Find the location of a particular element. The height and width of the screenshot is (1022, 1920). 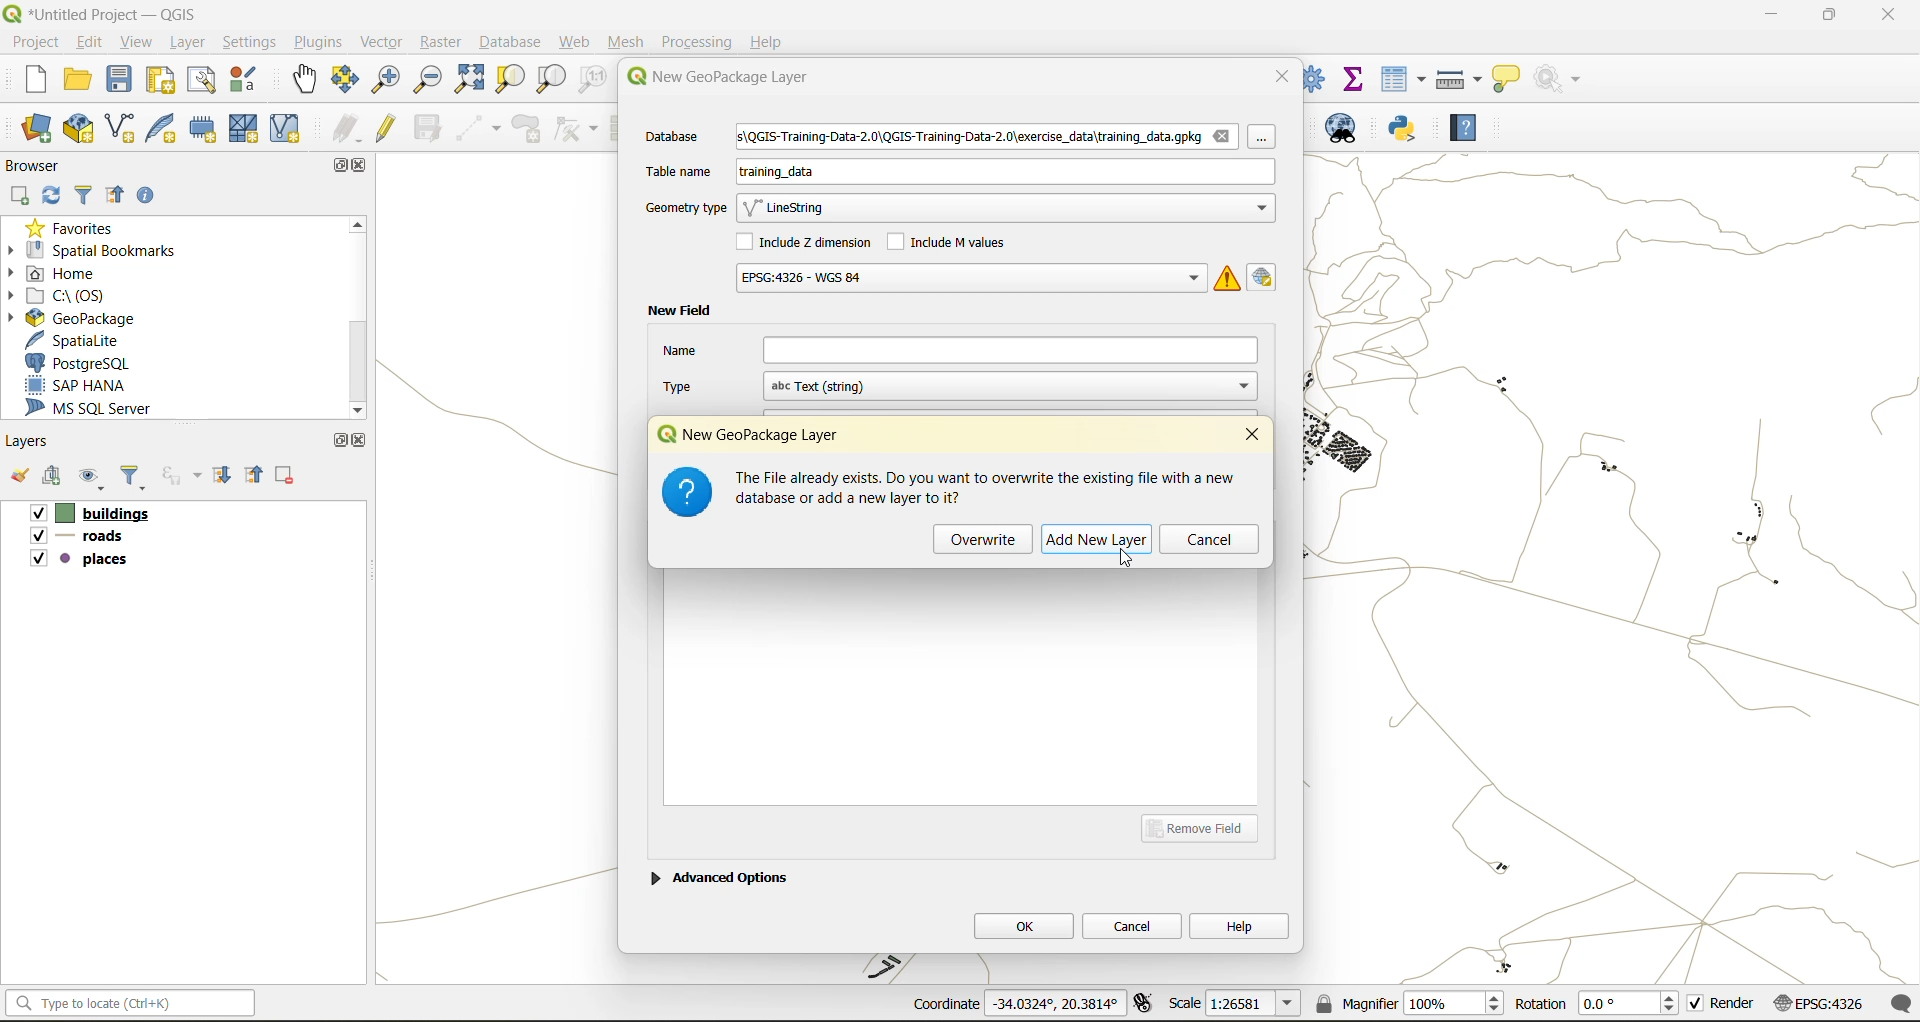

Help is located at coordinates (767, 42).